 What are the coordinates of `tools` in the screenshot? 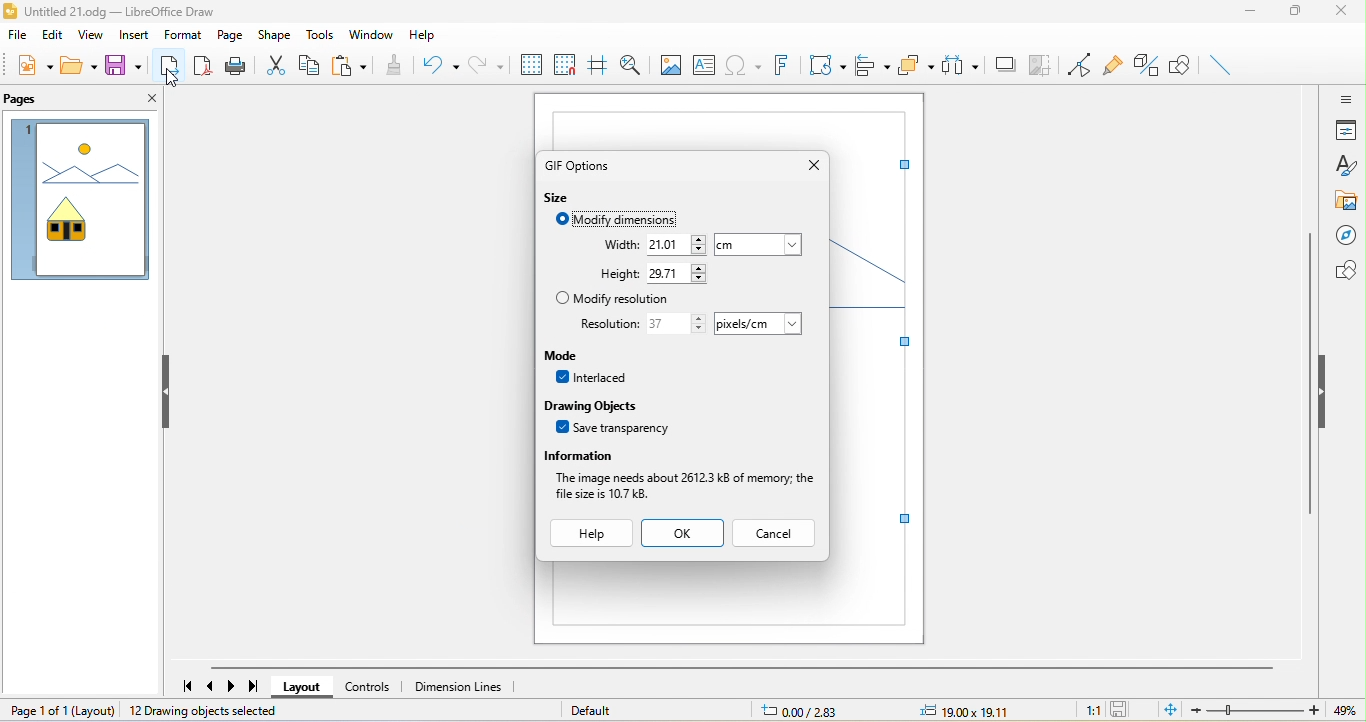 It's located at (319, 33).